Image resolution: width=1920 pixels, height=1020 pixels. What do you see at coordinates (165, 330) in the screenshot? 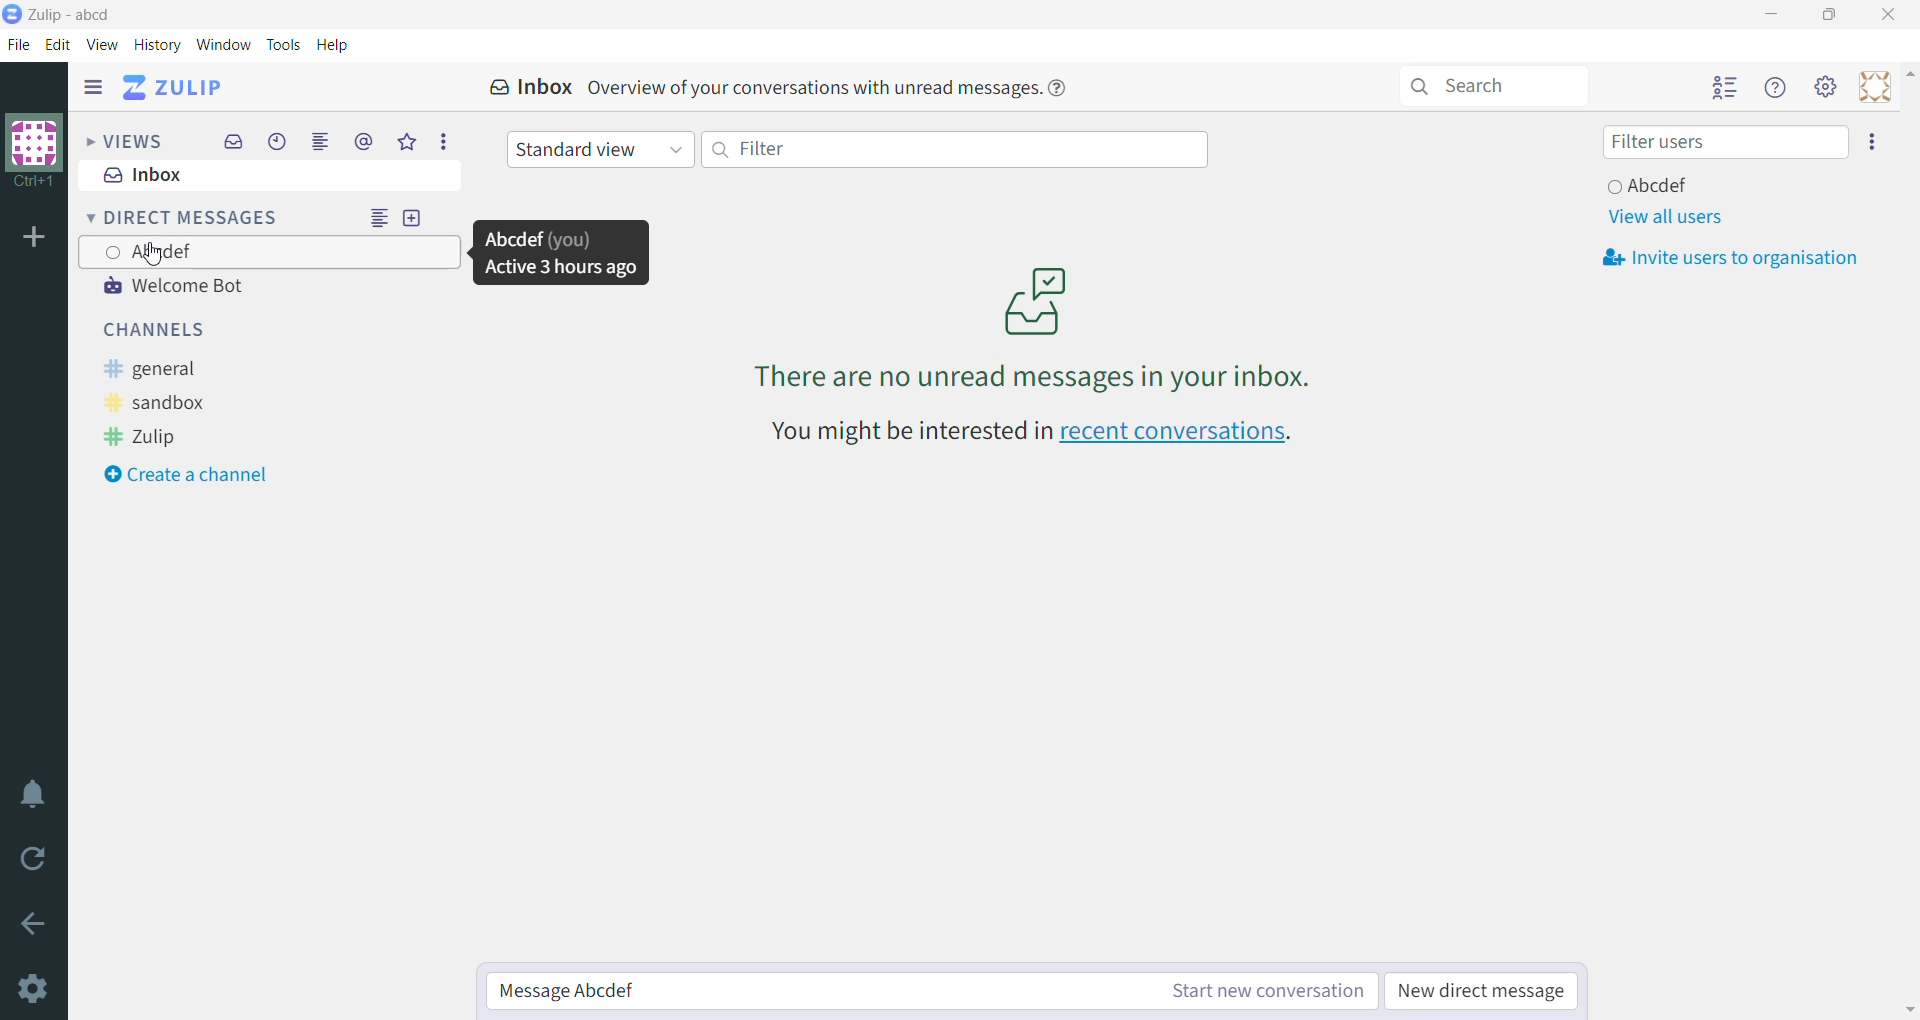
I see `Channels` at bounding box center [165, 330].